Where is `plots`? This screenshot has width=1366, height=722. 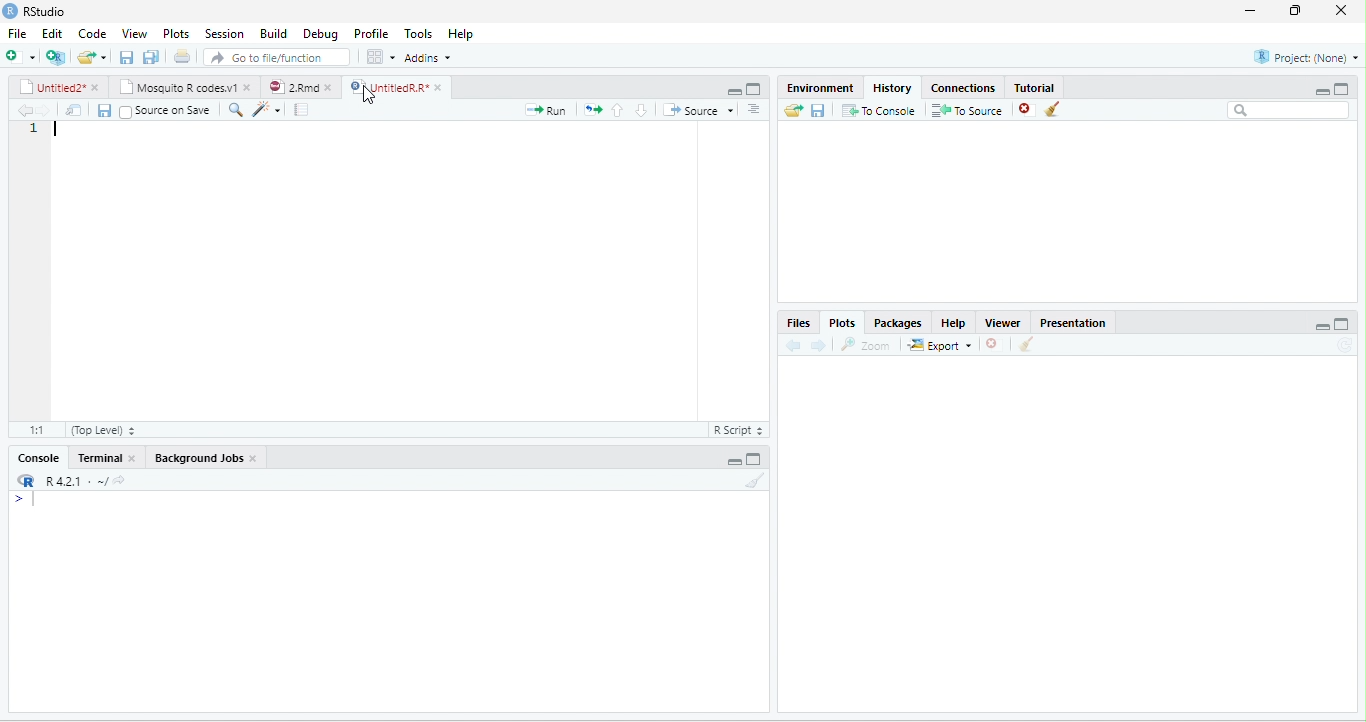 plots is located at coordinates (844, 323).